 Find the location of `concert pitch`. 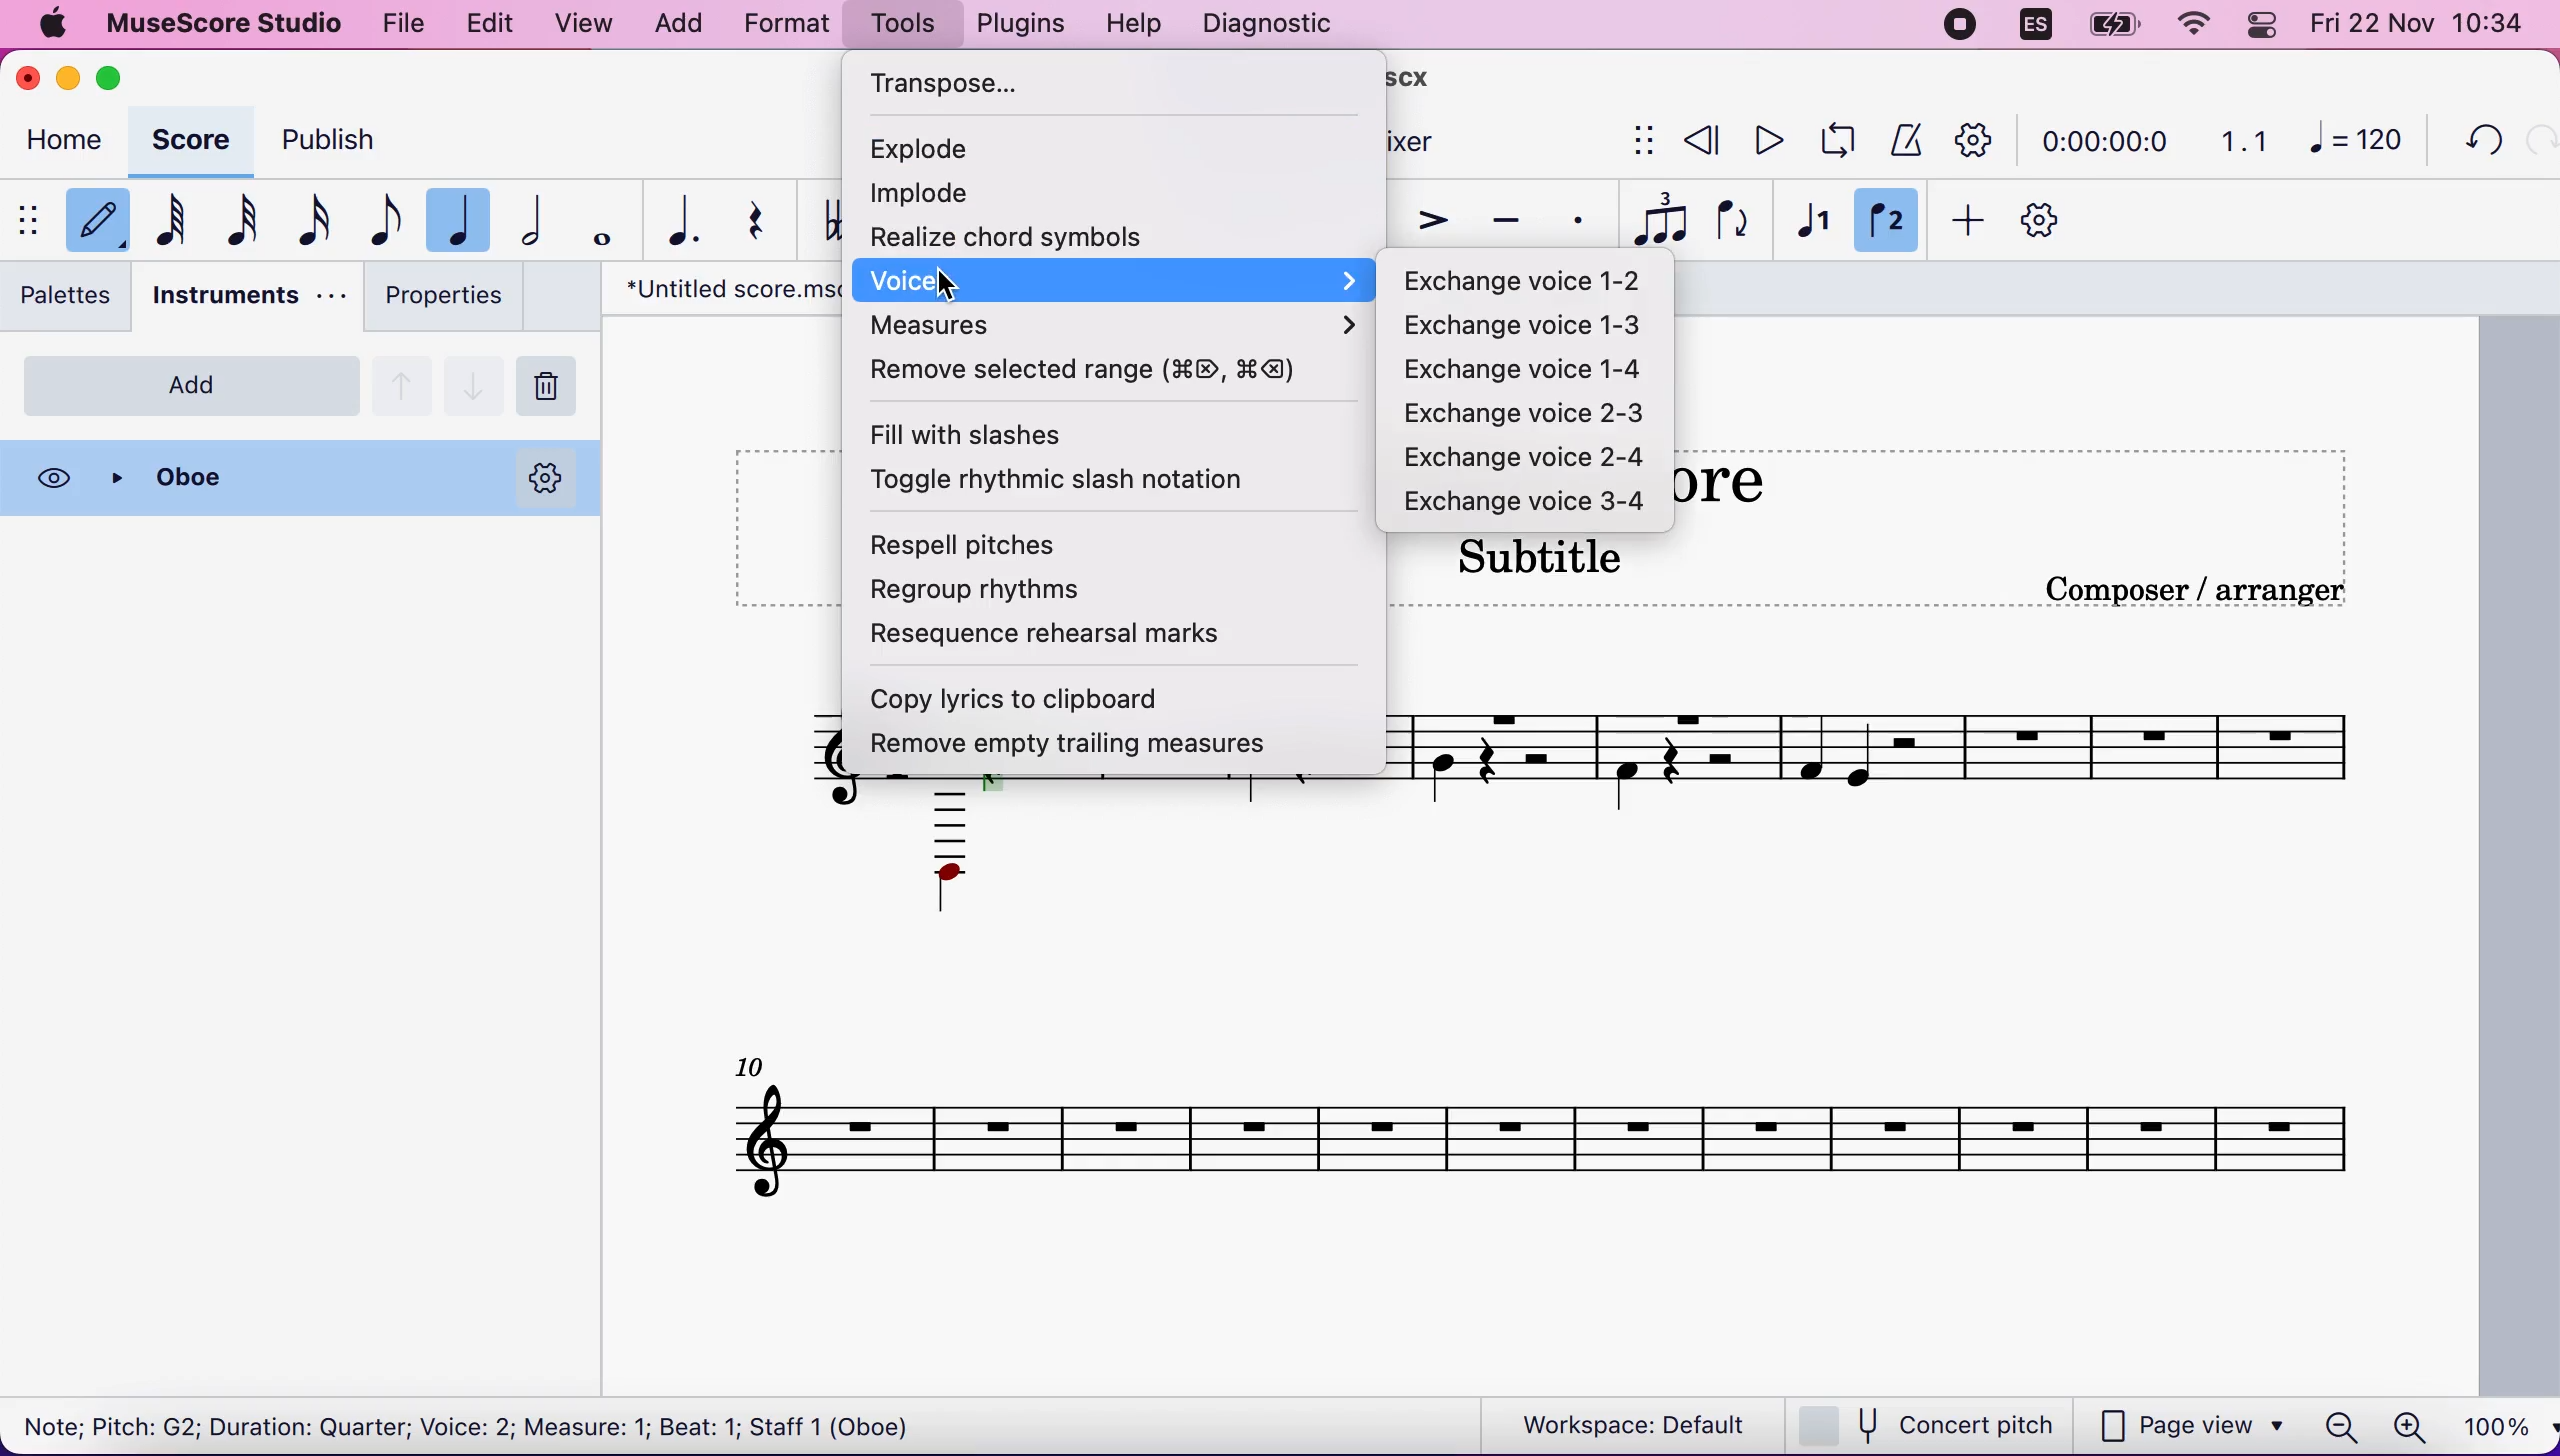

concert pitch is located at coordinates (1930, 1423).